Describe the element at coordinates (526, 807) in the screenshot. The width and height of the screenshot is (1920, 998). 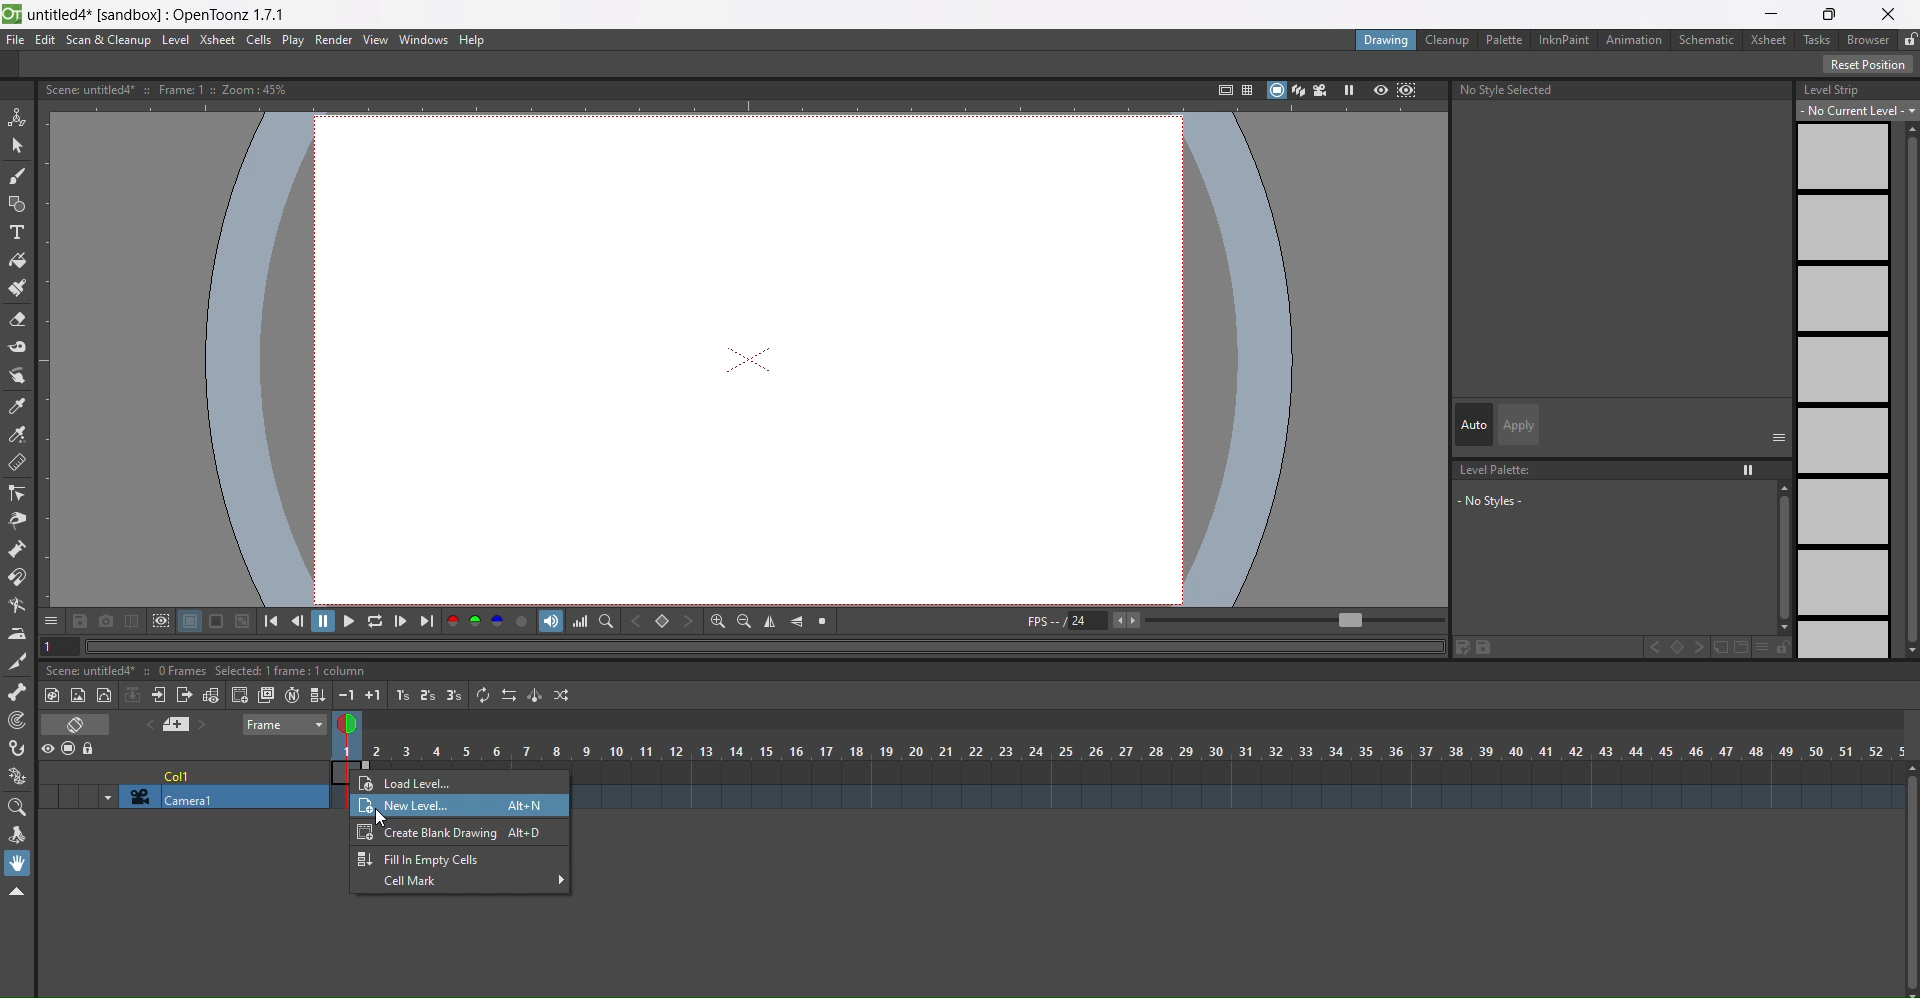
I see `Alt+N` at that location.